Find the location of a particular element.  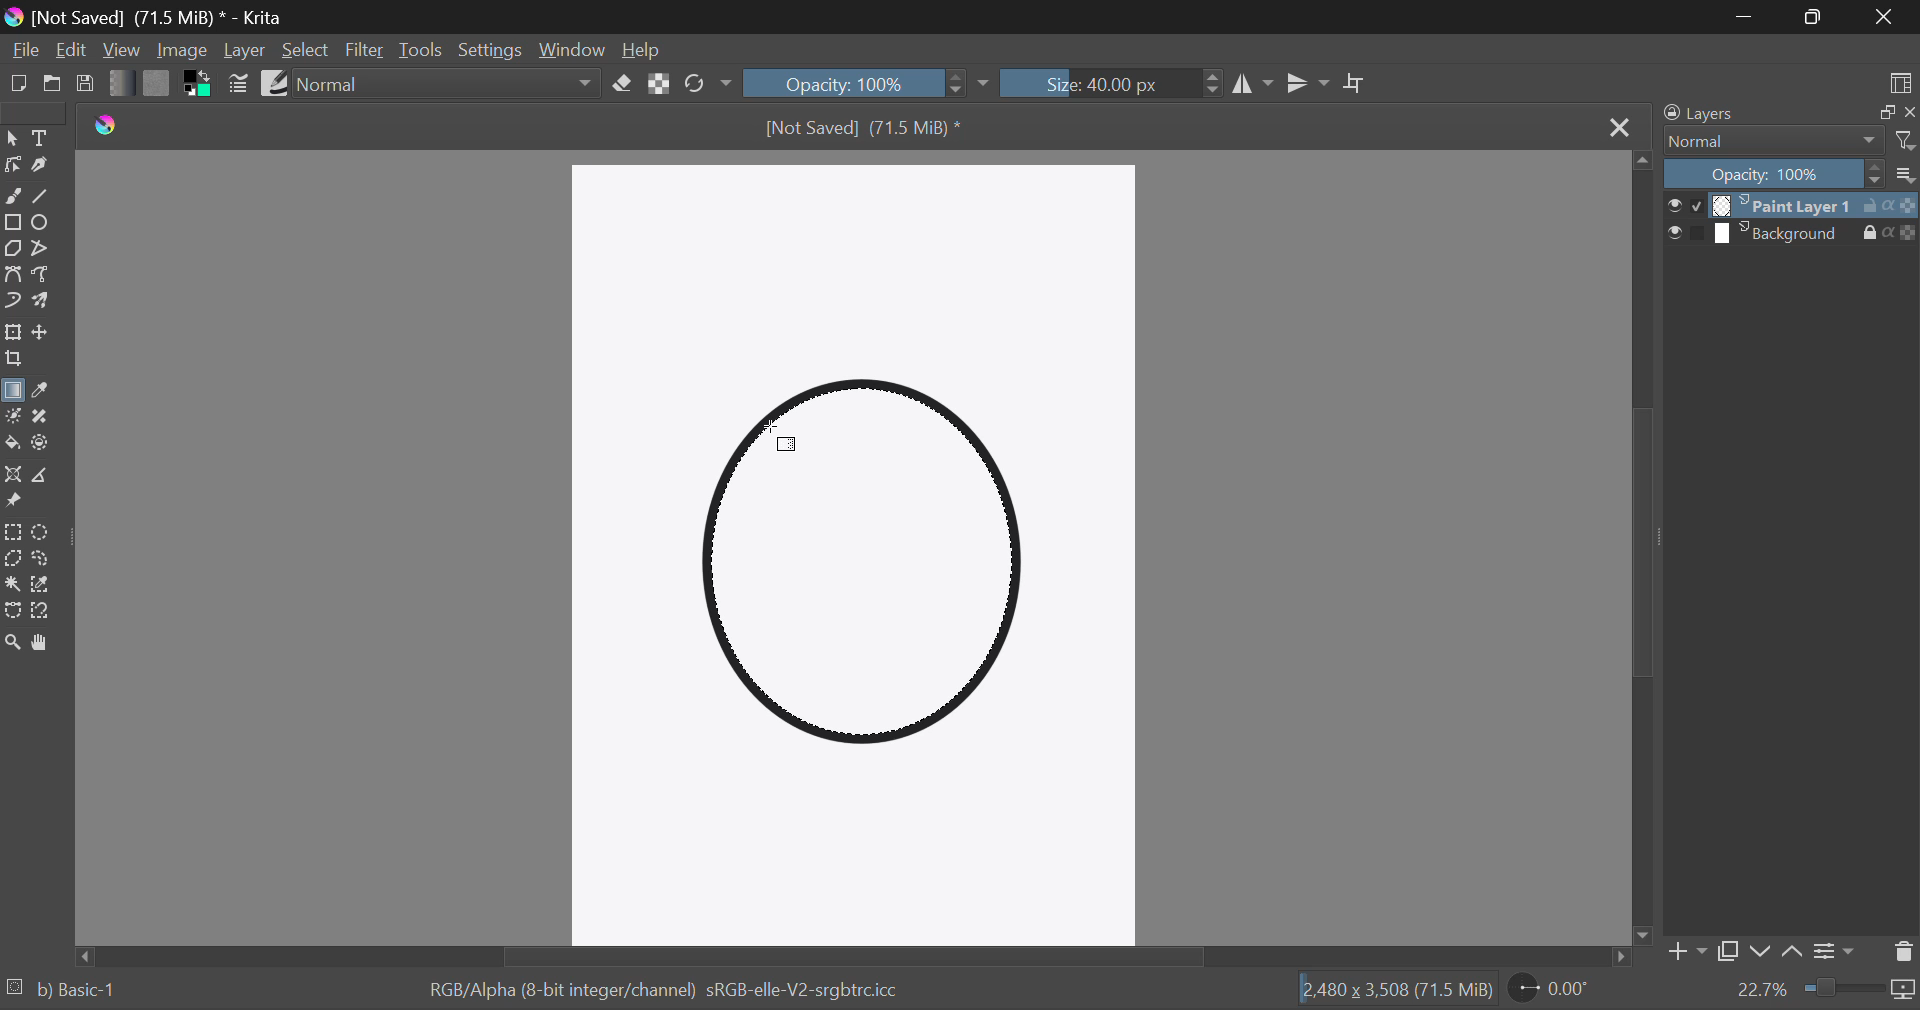

View is located at coordinates (121, 51).